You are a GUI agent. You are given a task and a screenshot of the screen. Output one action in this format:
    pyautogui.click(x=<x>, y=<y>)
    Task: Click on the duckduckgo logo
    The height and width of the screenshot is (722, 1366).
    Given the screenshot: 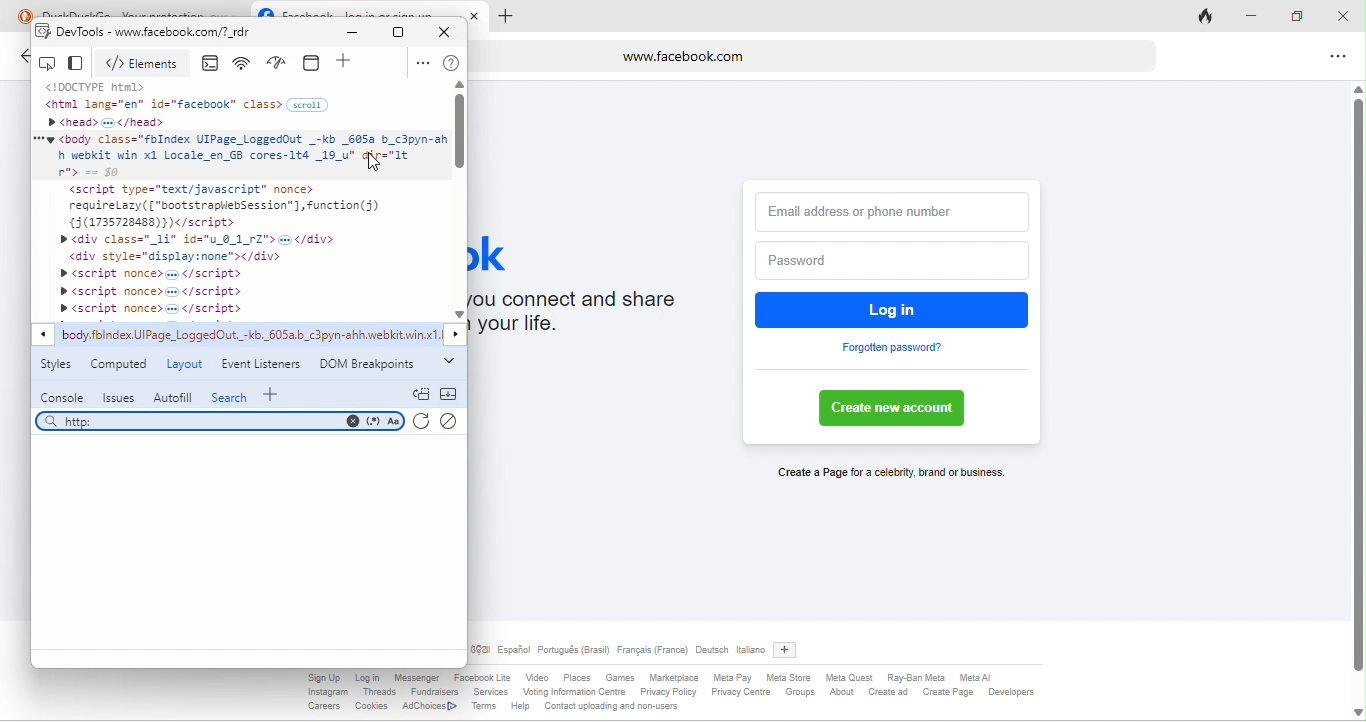 What is the action you would take?
    pyautogui.click(x=20, y=14)
    